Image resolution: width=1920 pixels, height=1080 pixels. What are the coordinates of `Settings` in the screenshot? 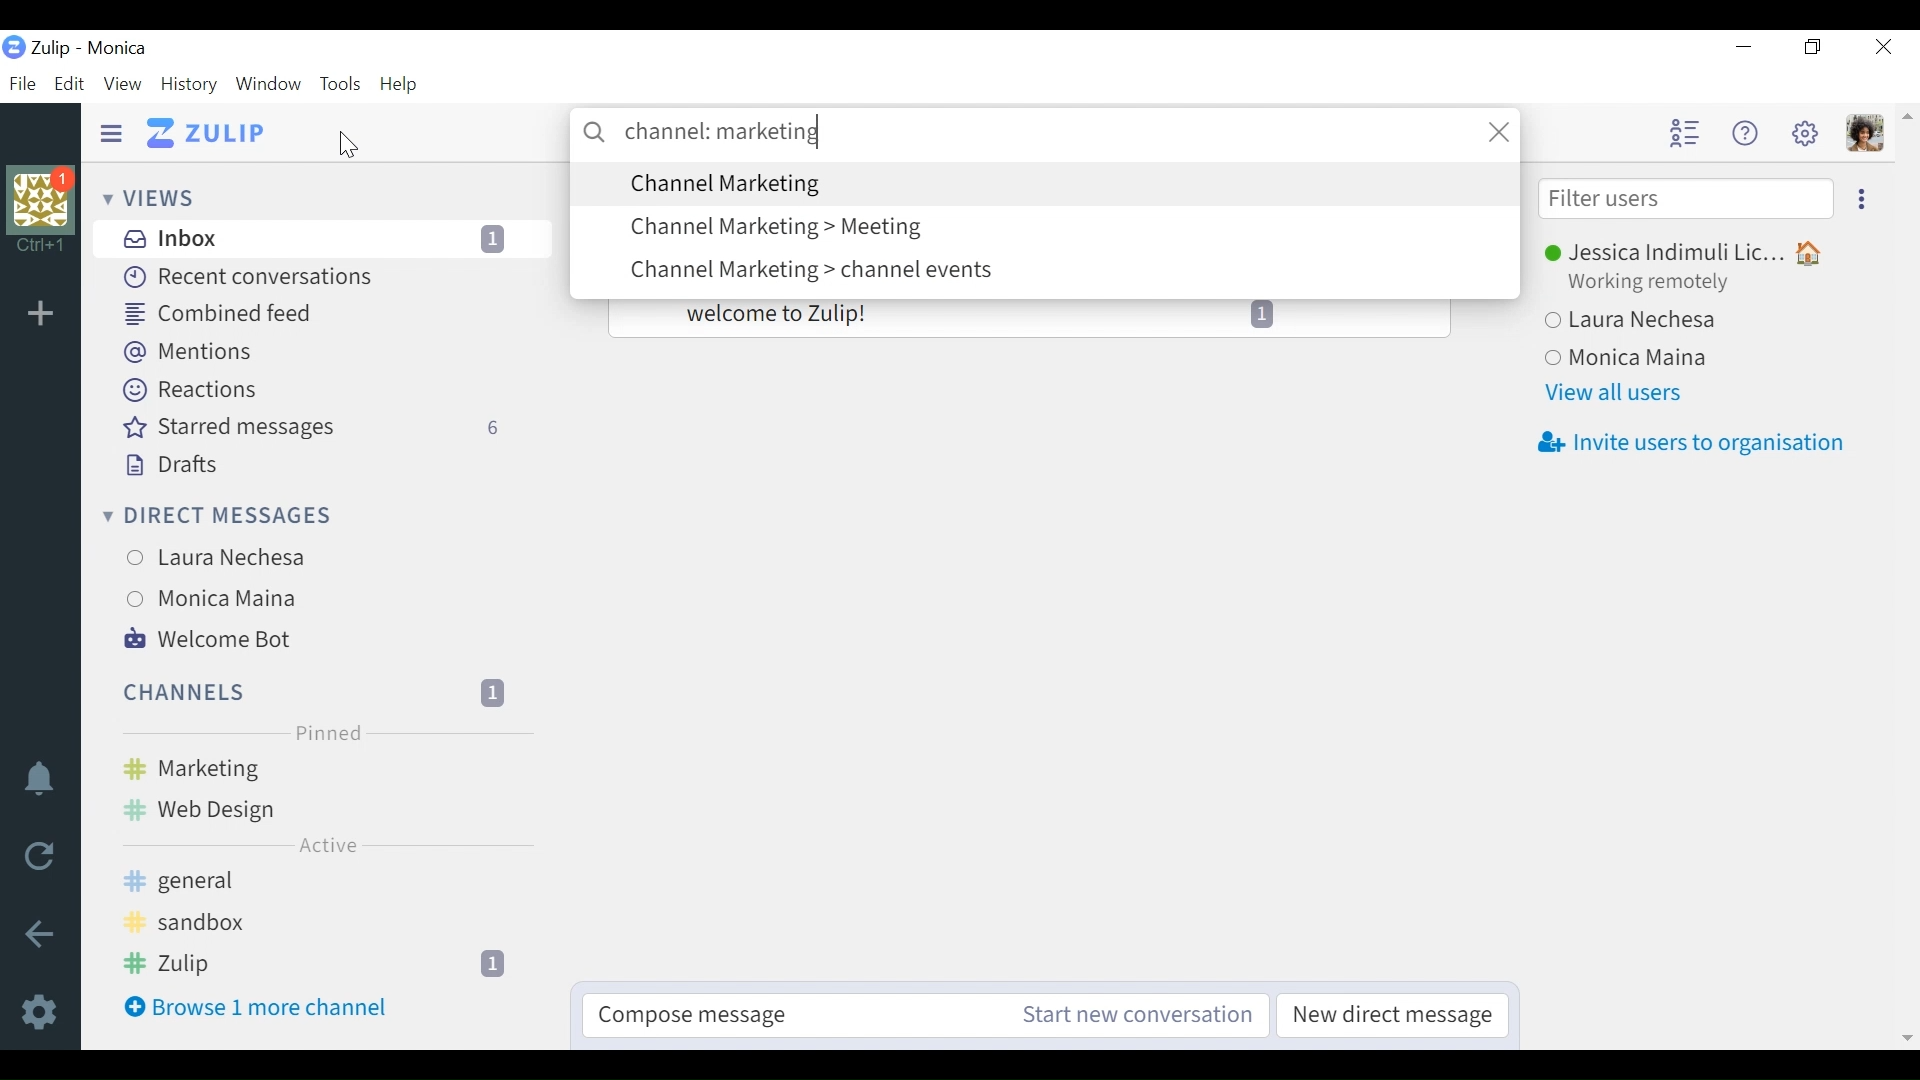 It's located at (1808, 132).